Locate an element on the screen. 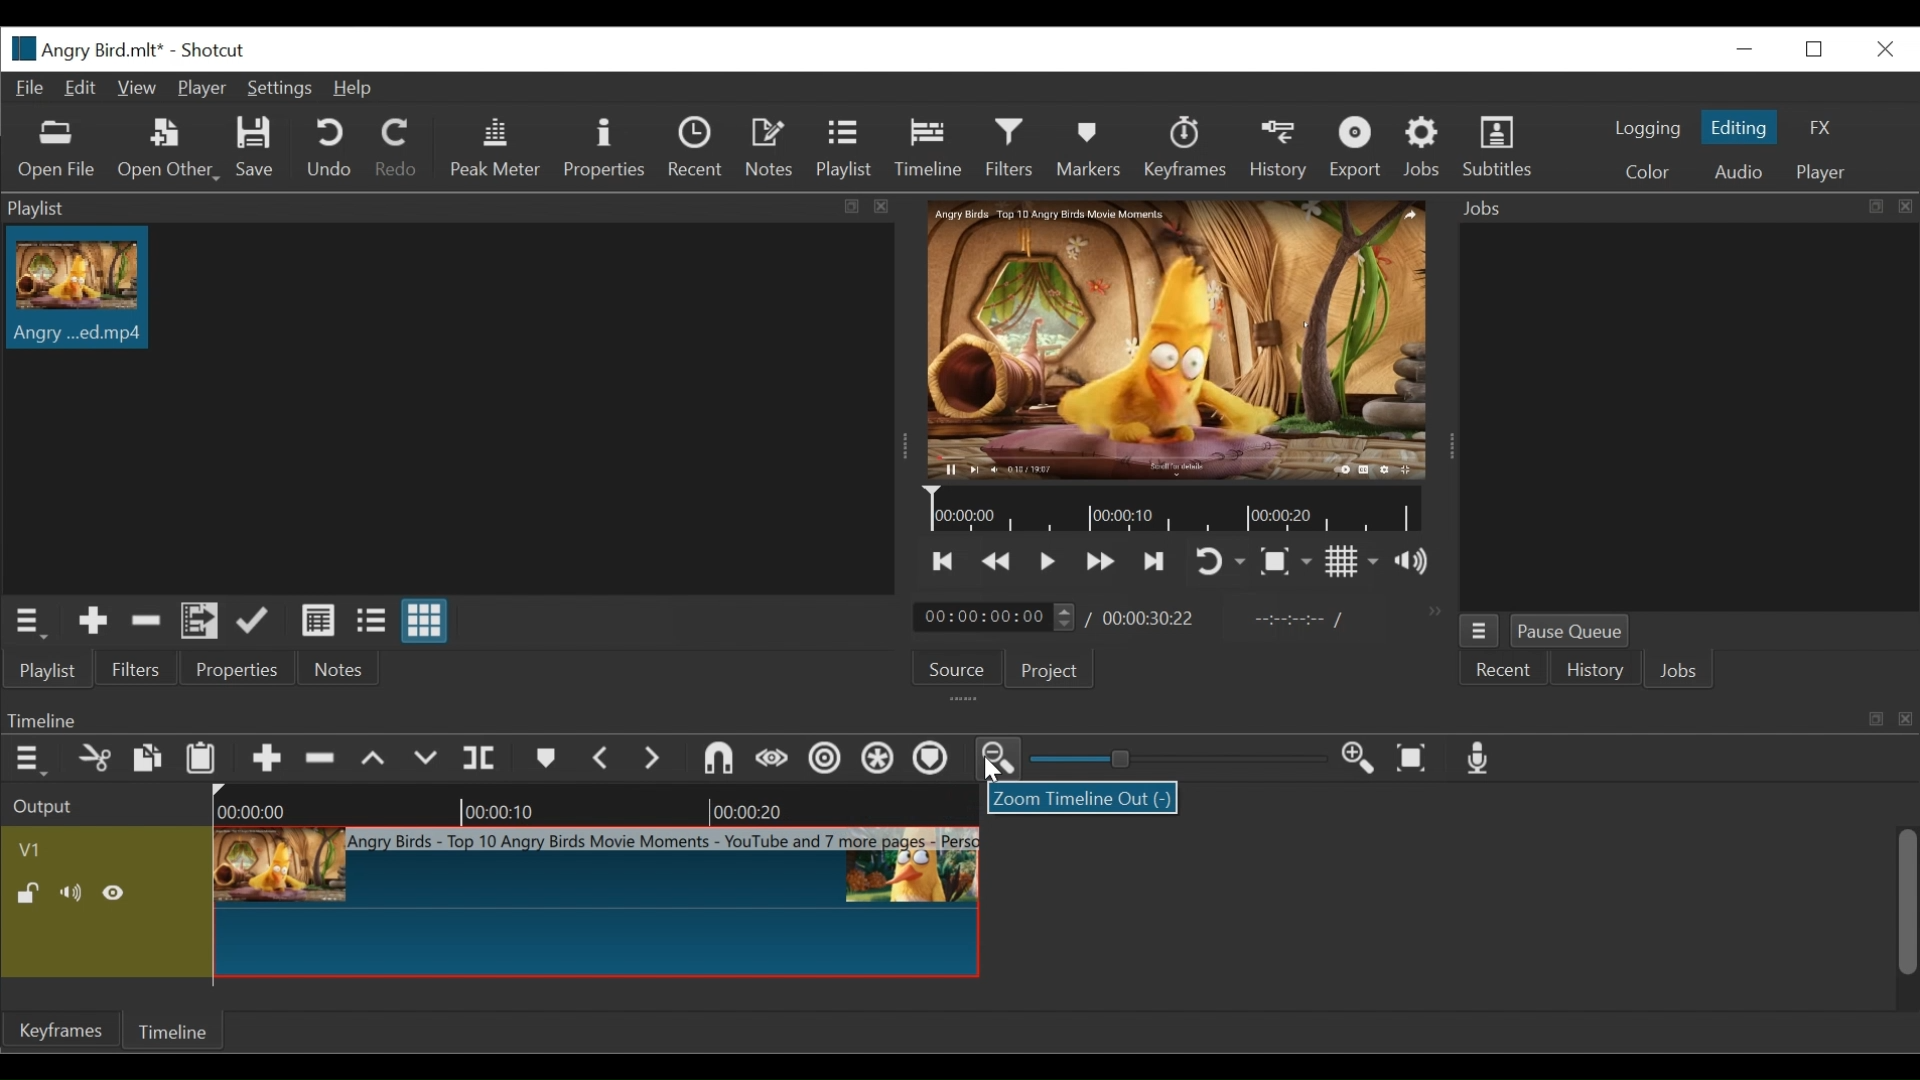  Peak Meter is located at coordinates (496, 150).